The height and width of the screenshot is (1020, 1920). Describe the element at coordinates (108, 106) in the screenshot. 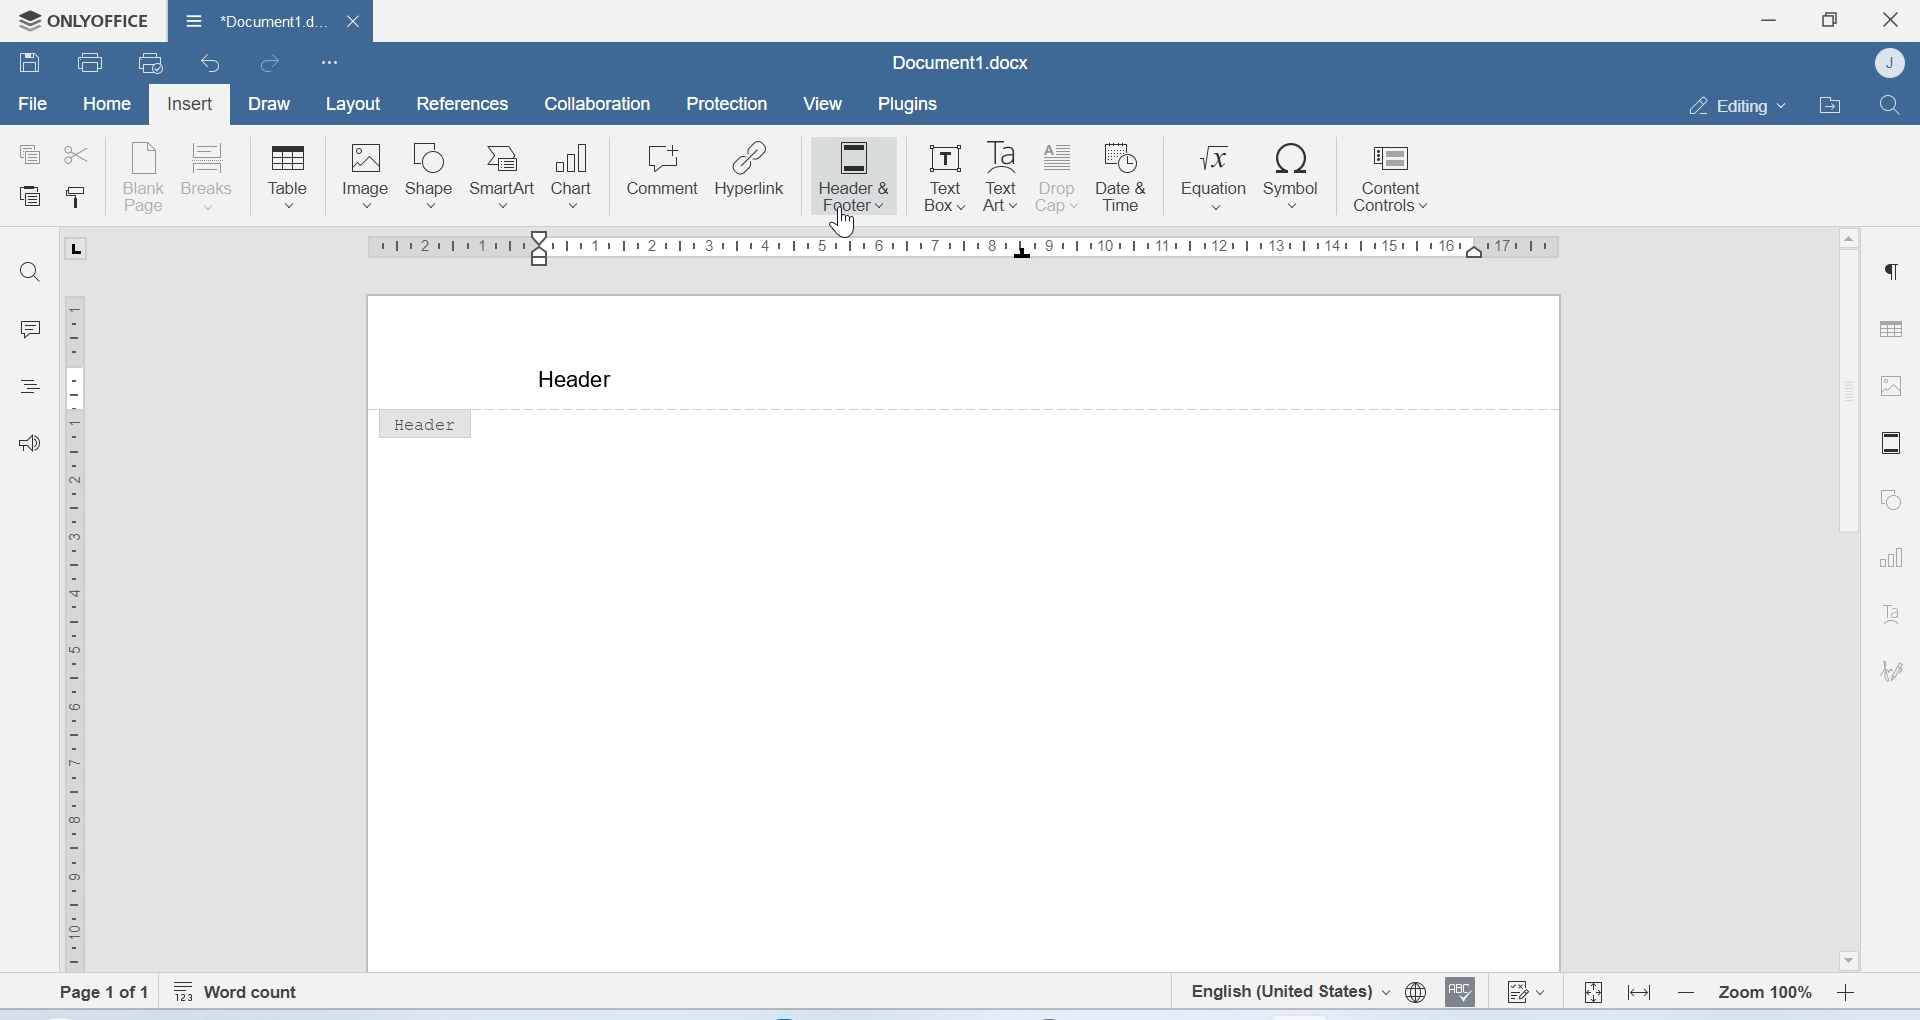

I see `Home` at that location.